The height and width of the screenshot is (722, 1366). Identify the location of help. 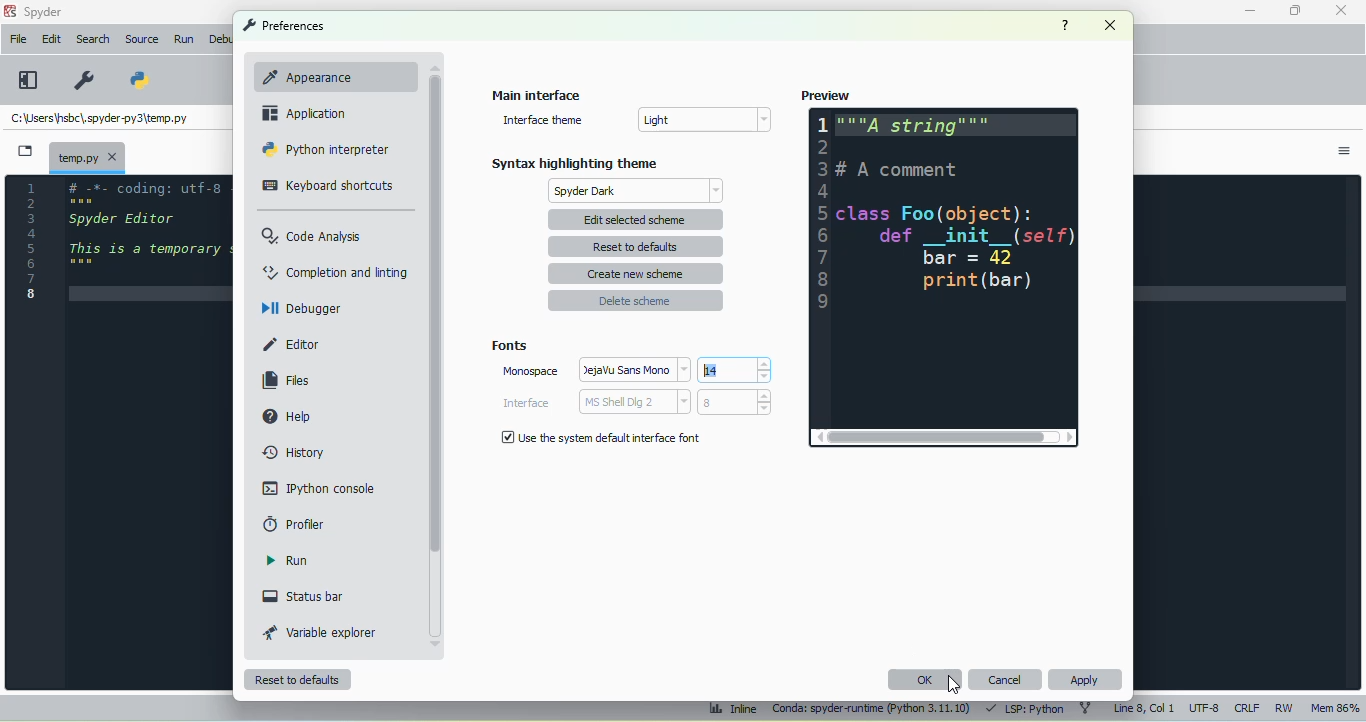
(1065, 25).